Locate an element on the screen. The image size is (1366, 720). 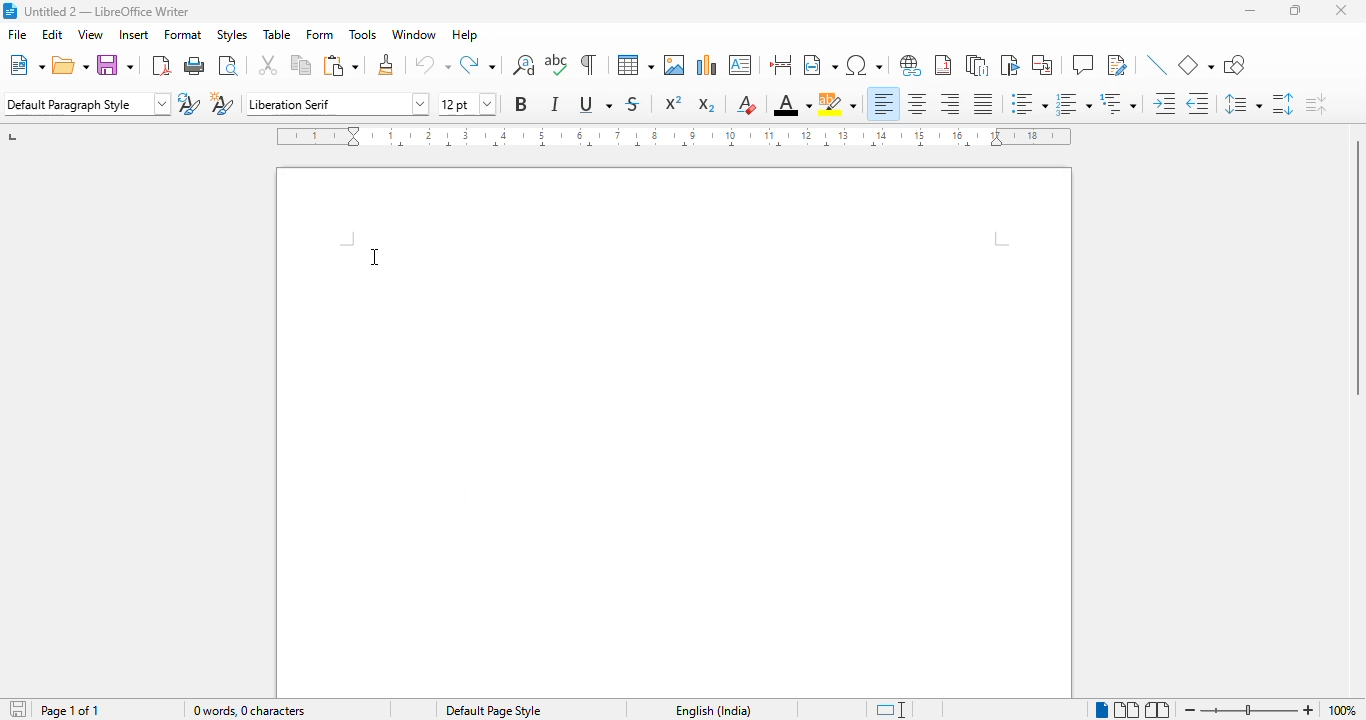
align left is located at coordinates (883, 104).